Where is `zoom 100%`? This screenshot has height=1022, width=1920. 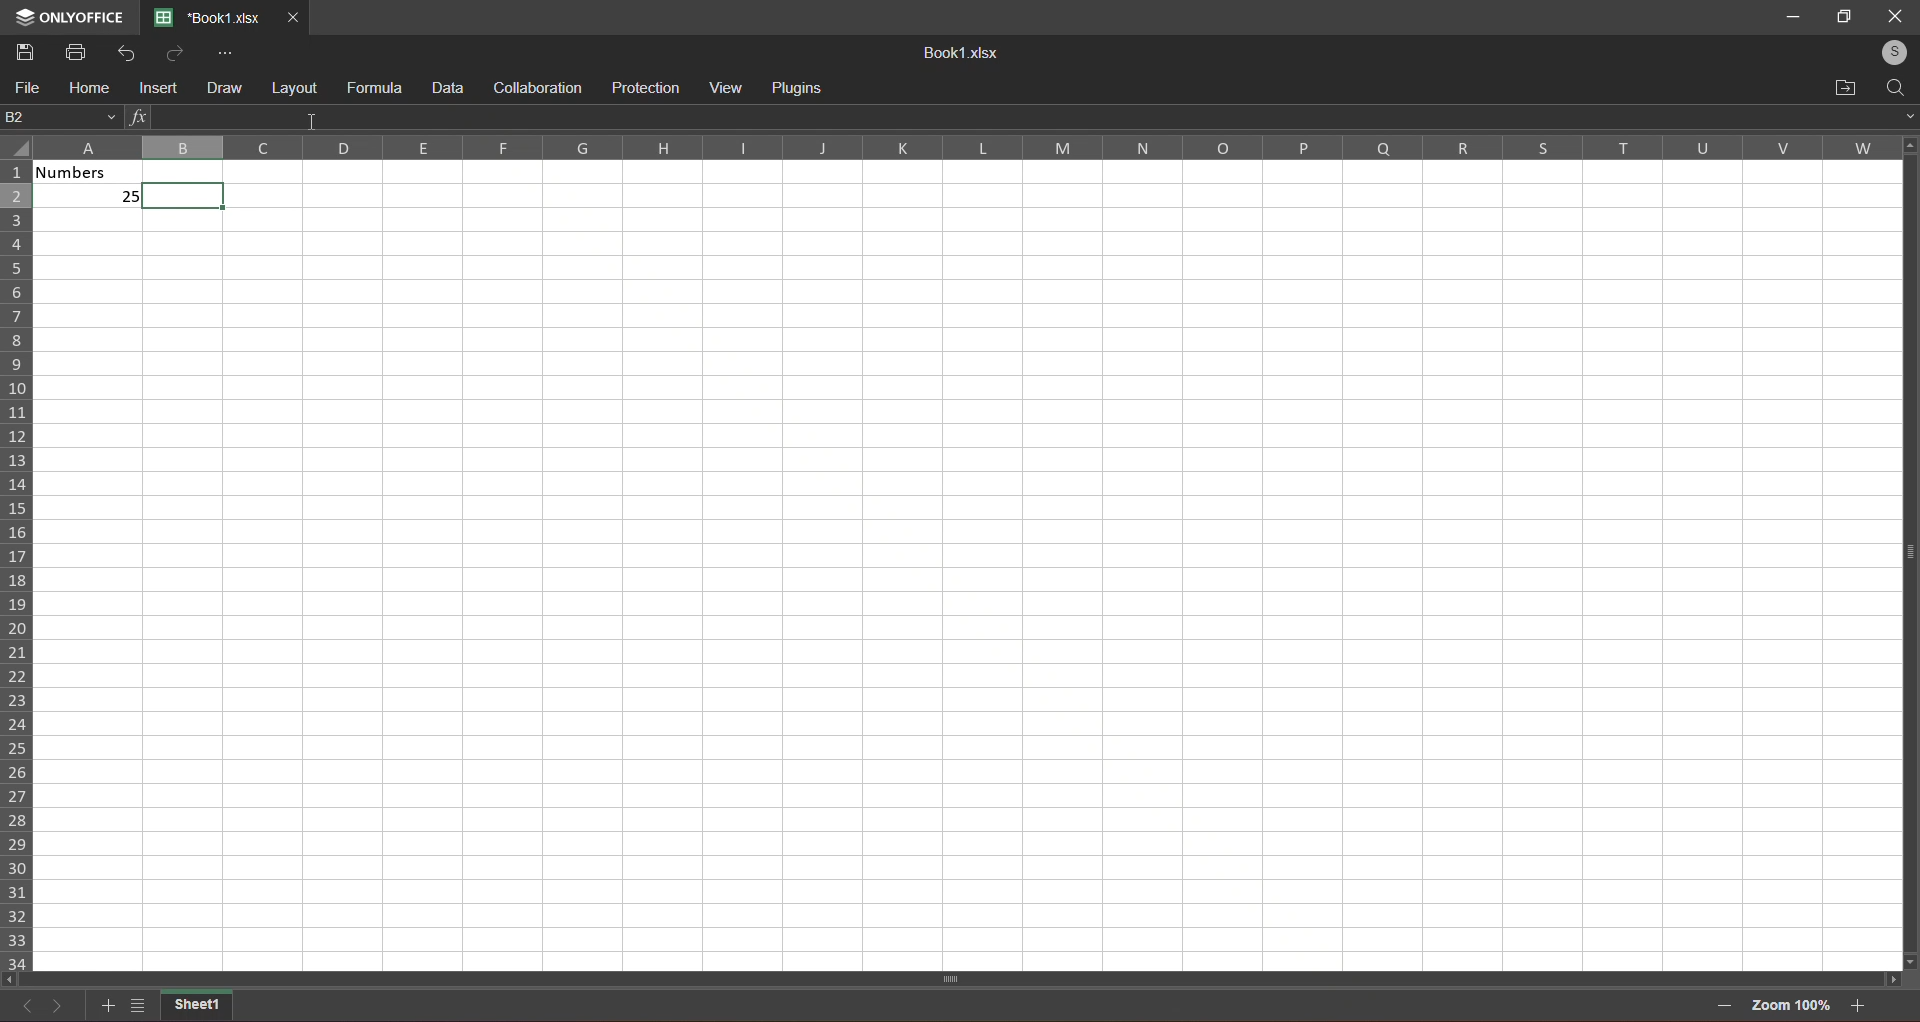 zoom 100% is located at coordinates (1794, 1007).